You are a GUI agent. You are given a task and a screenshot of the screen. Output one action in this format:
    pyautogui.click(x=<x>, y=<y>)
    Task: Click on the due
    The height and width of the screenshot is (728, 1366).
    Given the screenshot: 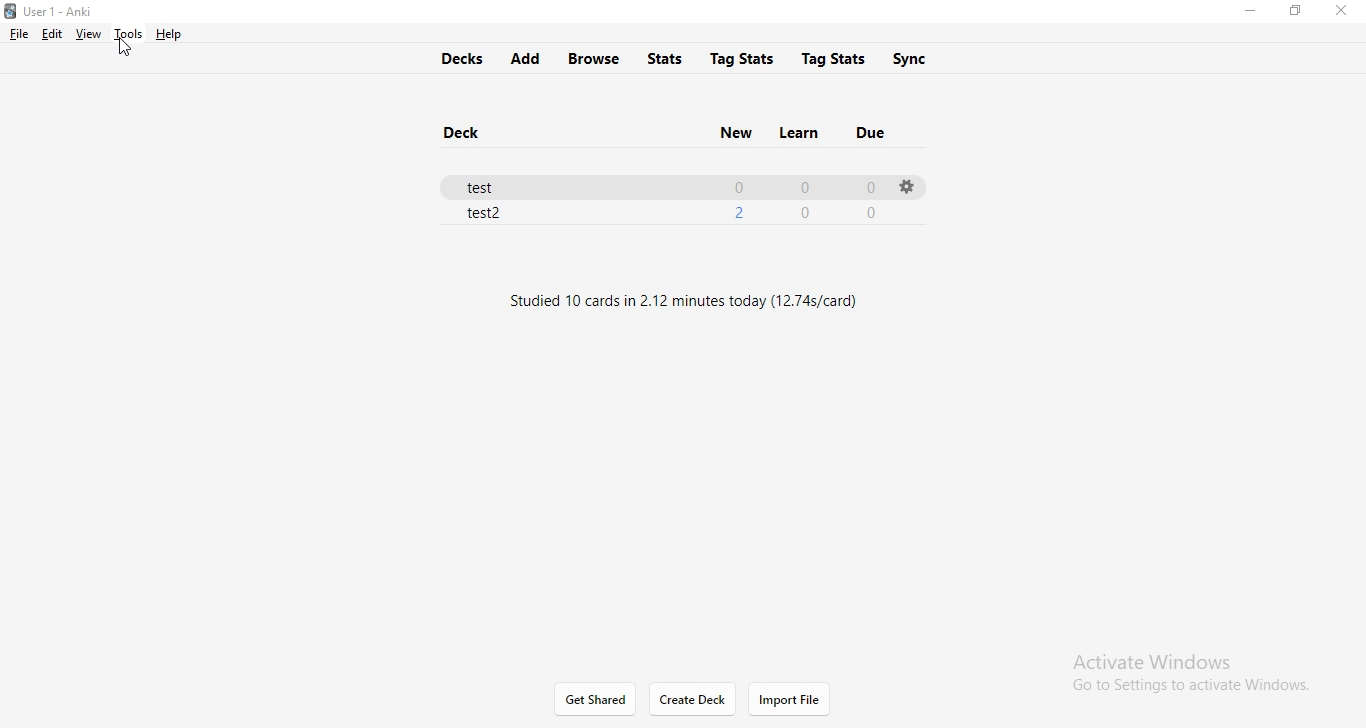 What is the action you would take?
    pyautogui.click(x=882, y=134)
    